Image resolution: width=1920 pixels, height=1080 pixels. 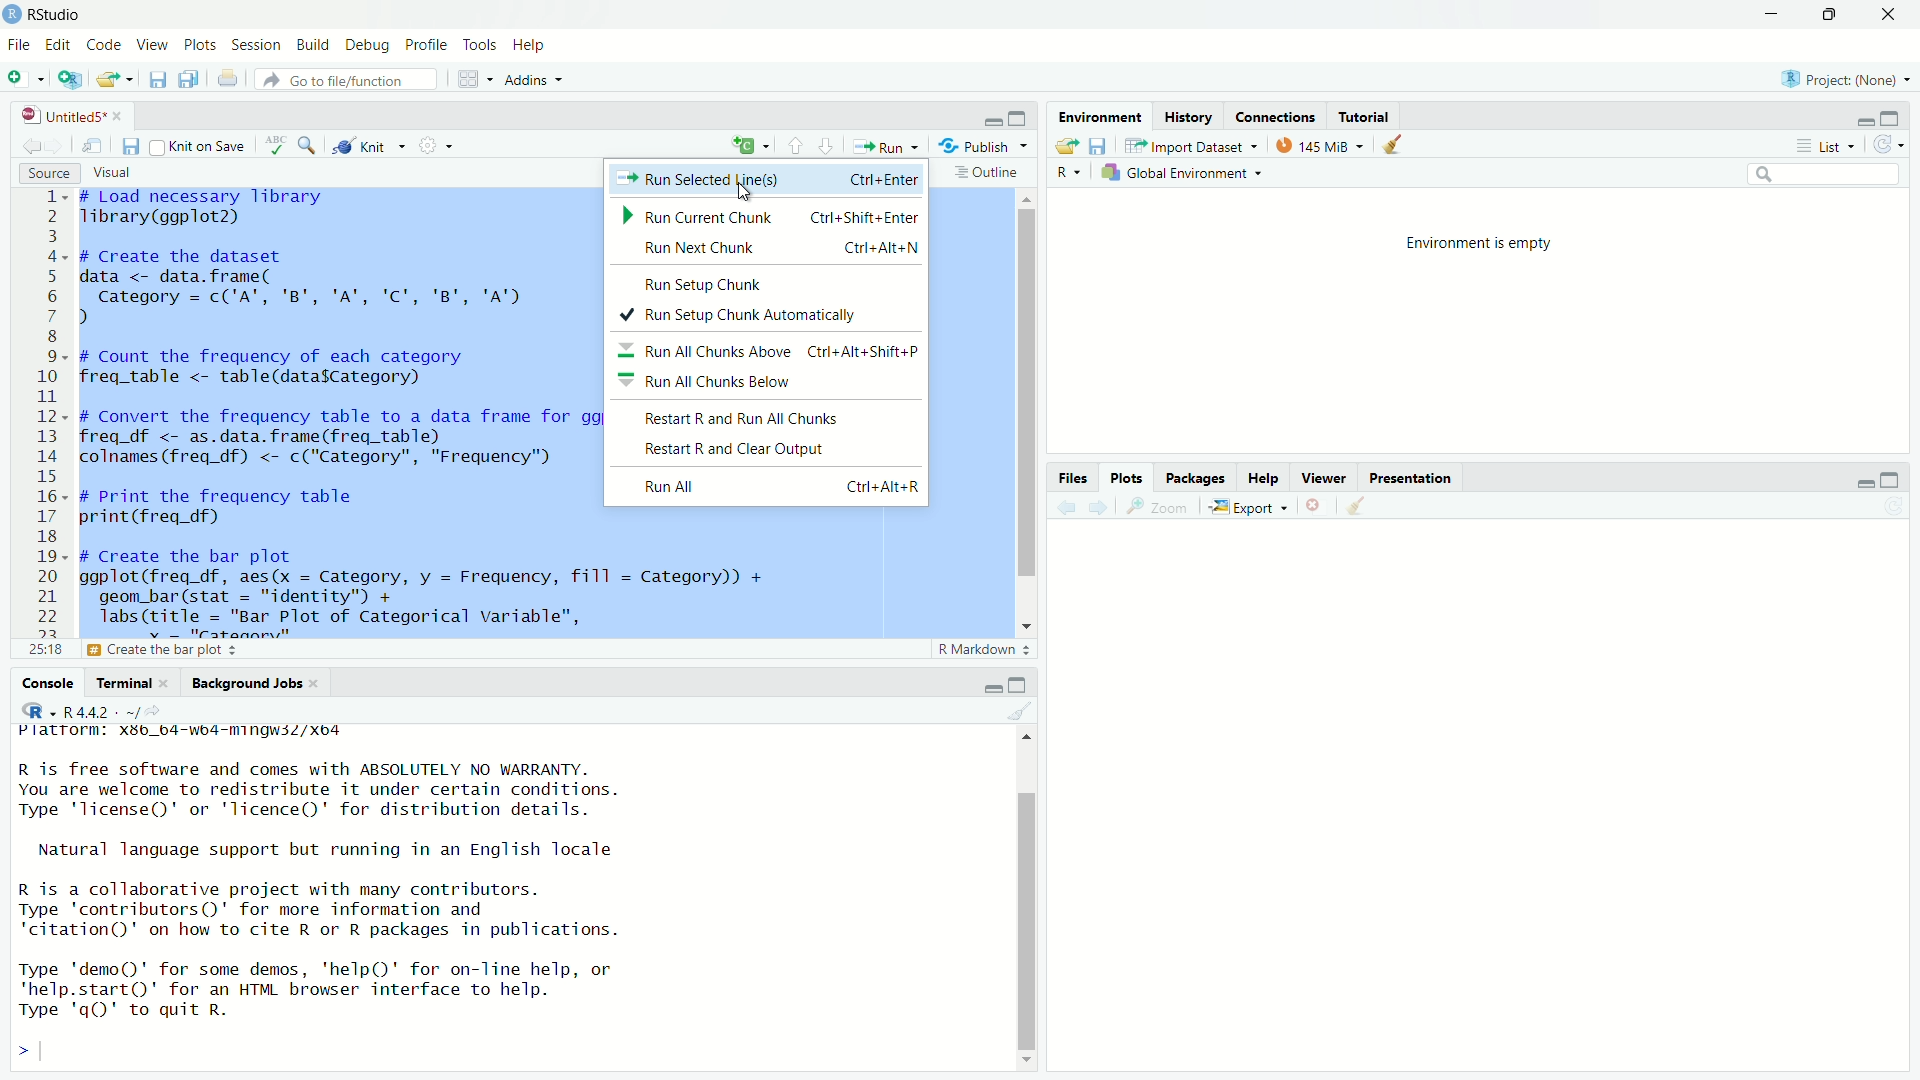 I want to click on save, so click(x=1100, y=147).